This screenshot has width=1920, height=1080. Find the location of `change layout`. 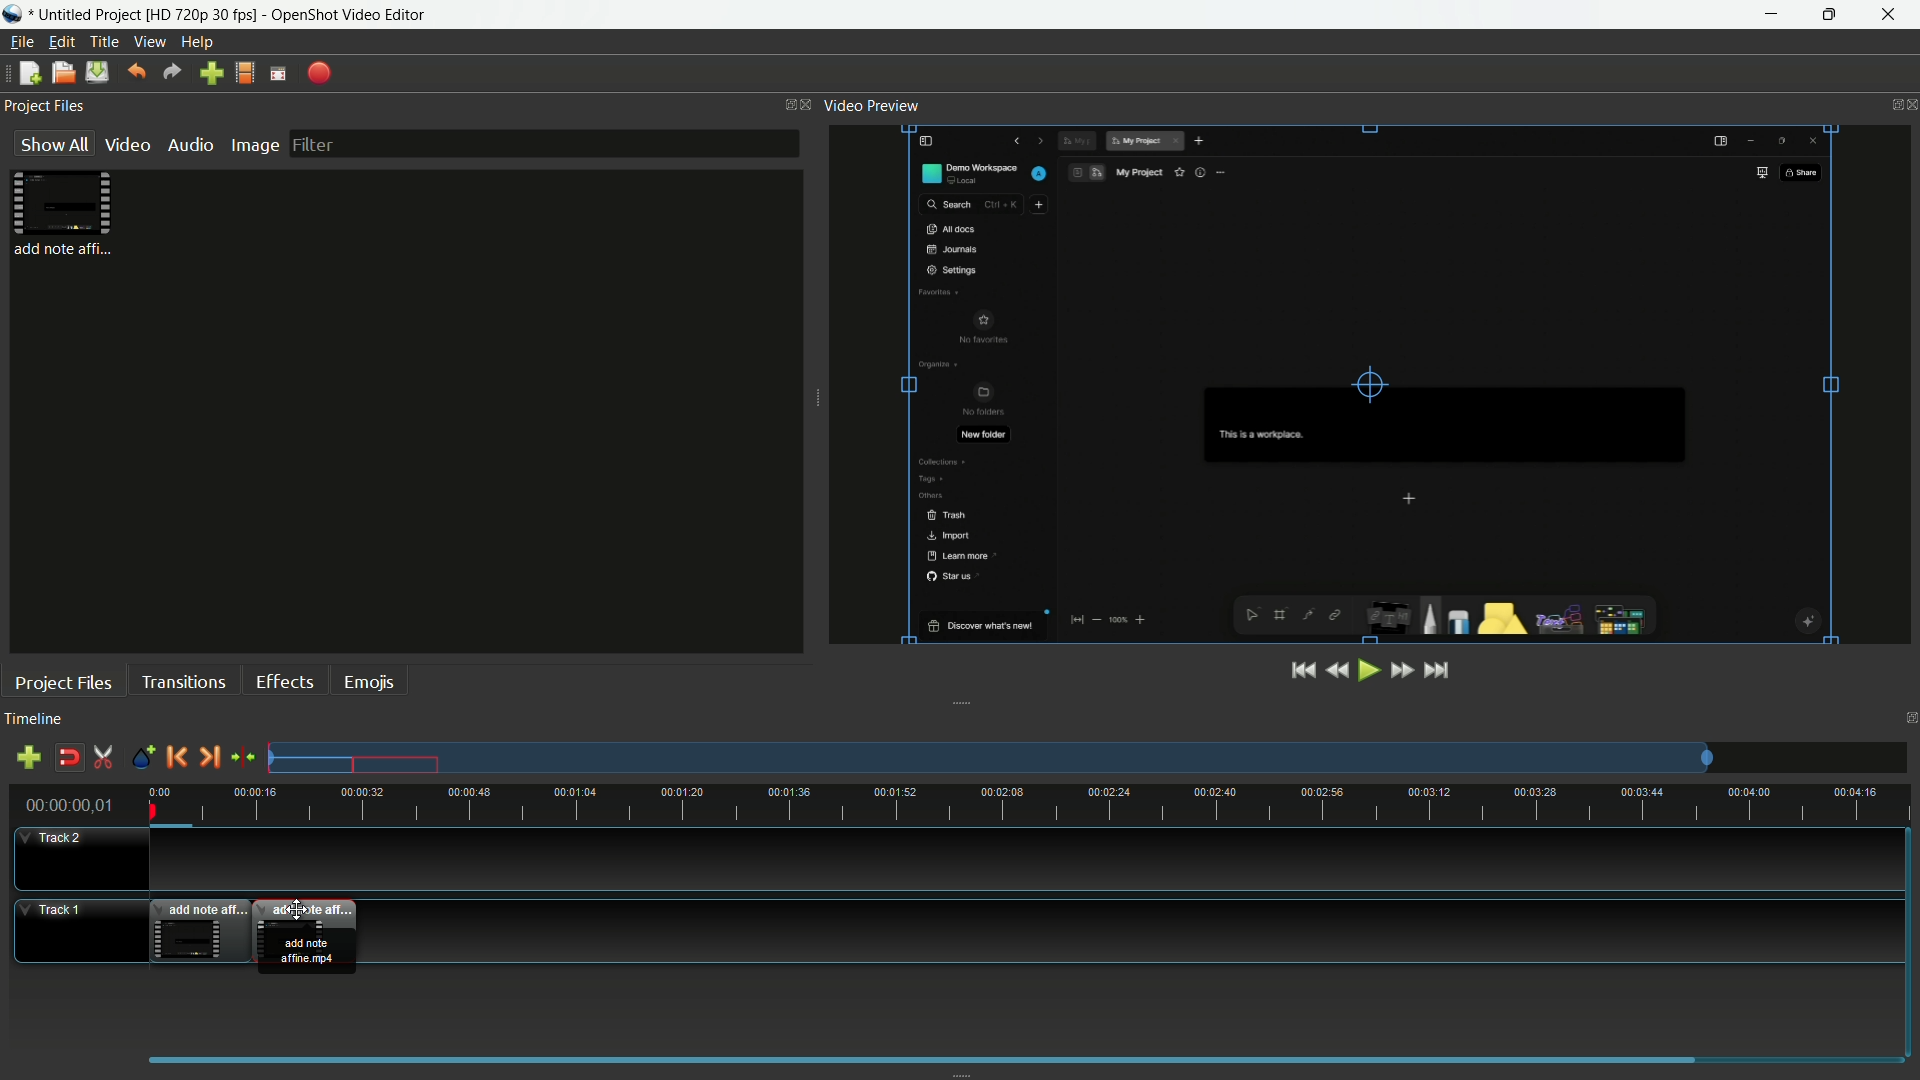

change layout is located at coordinates (782, 106).